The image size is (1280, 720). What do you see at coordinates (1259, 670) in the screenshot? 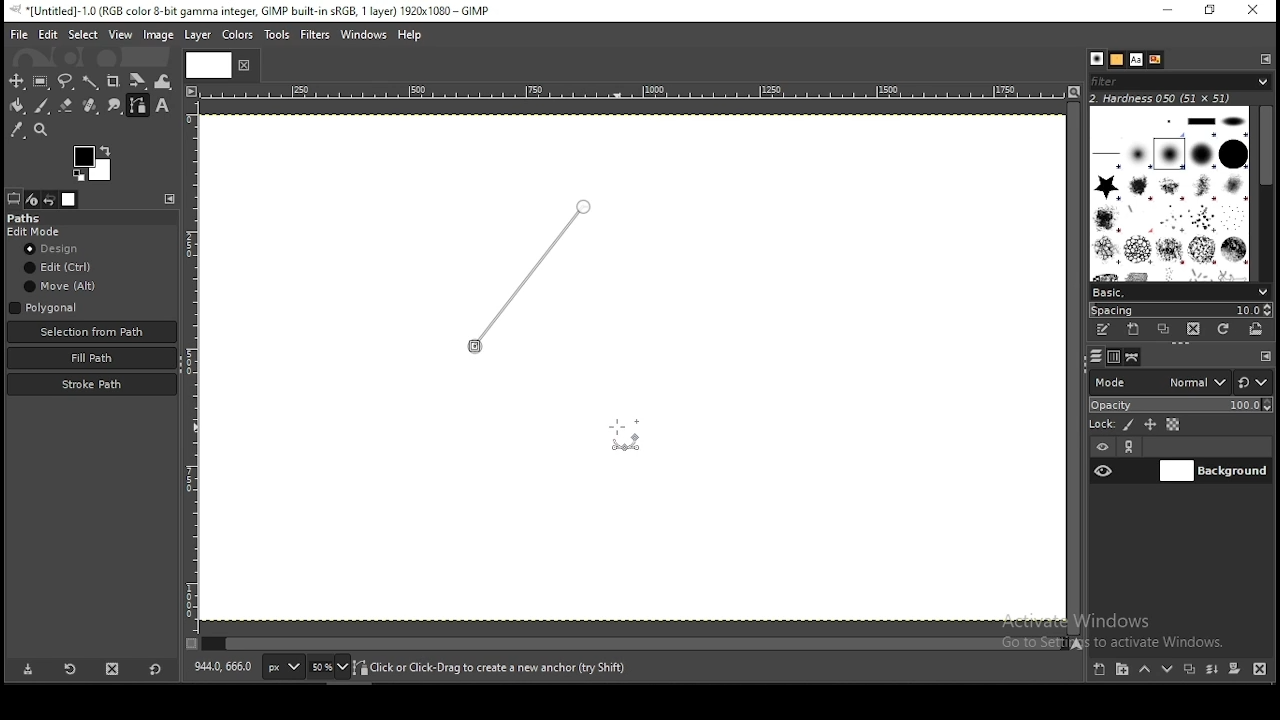
I see ` delete layer` at bounding box center [1259, 670].